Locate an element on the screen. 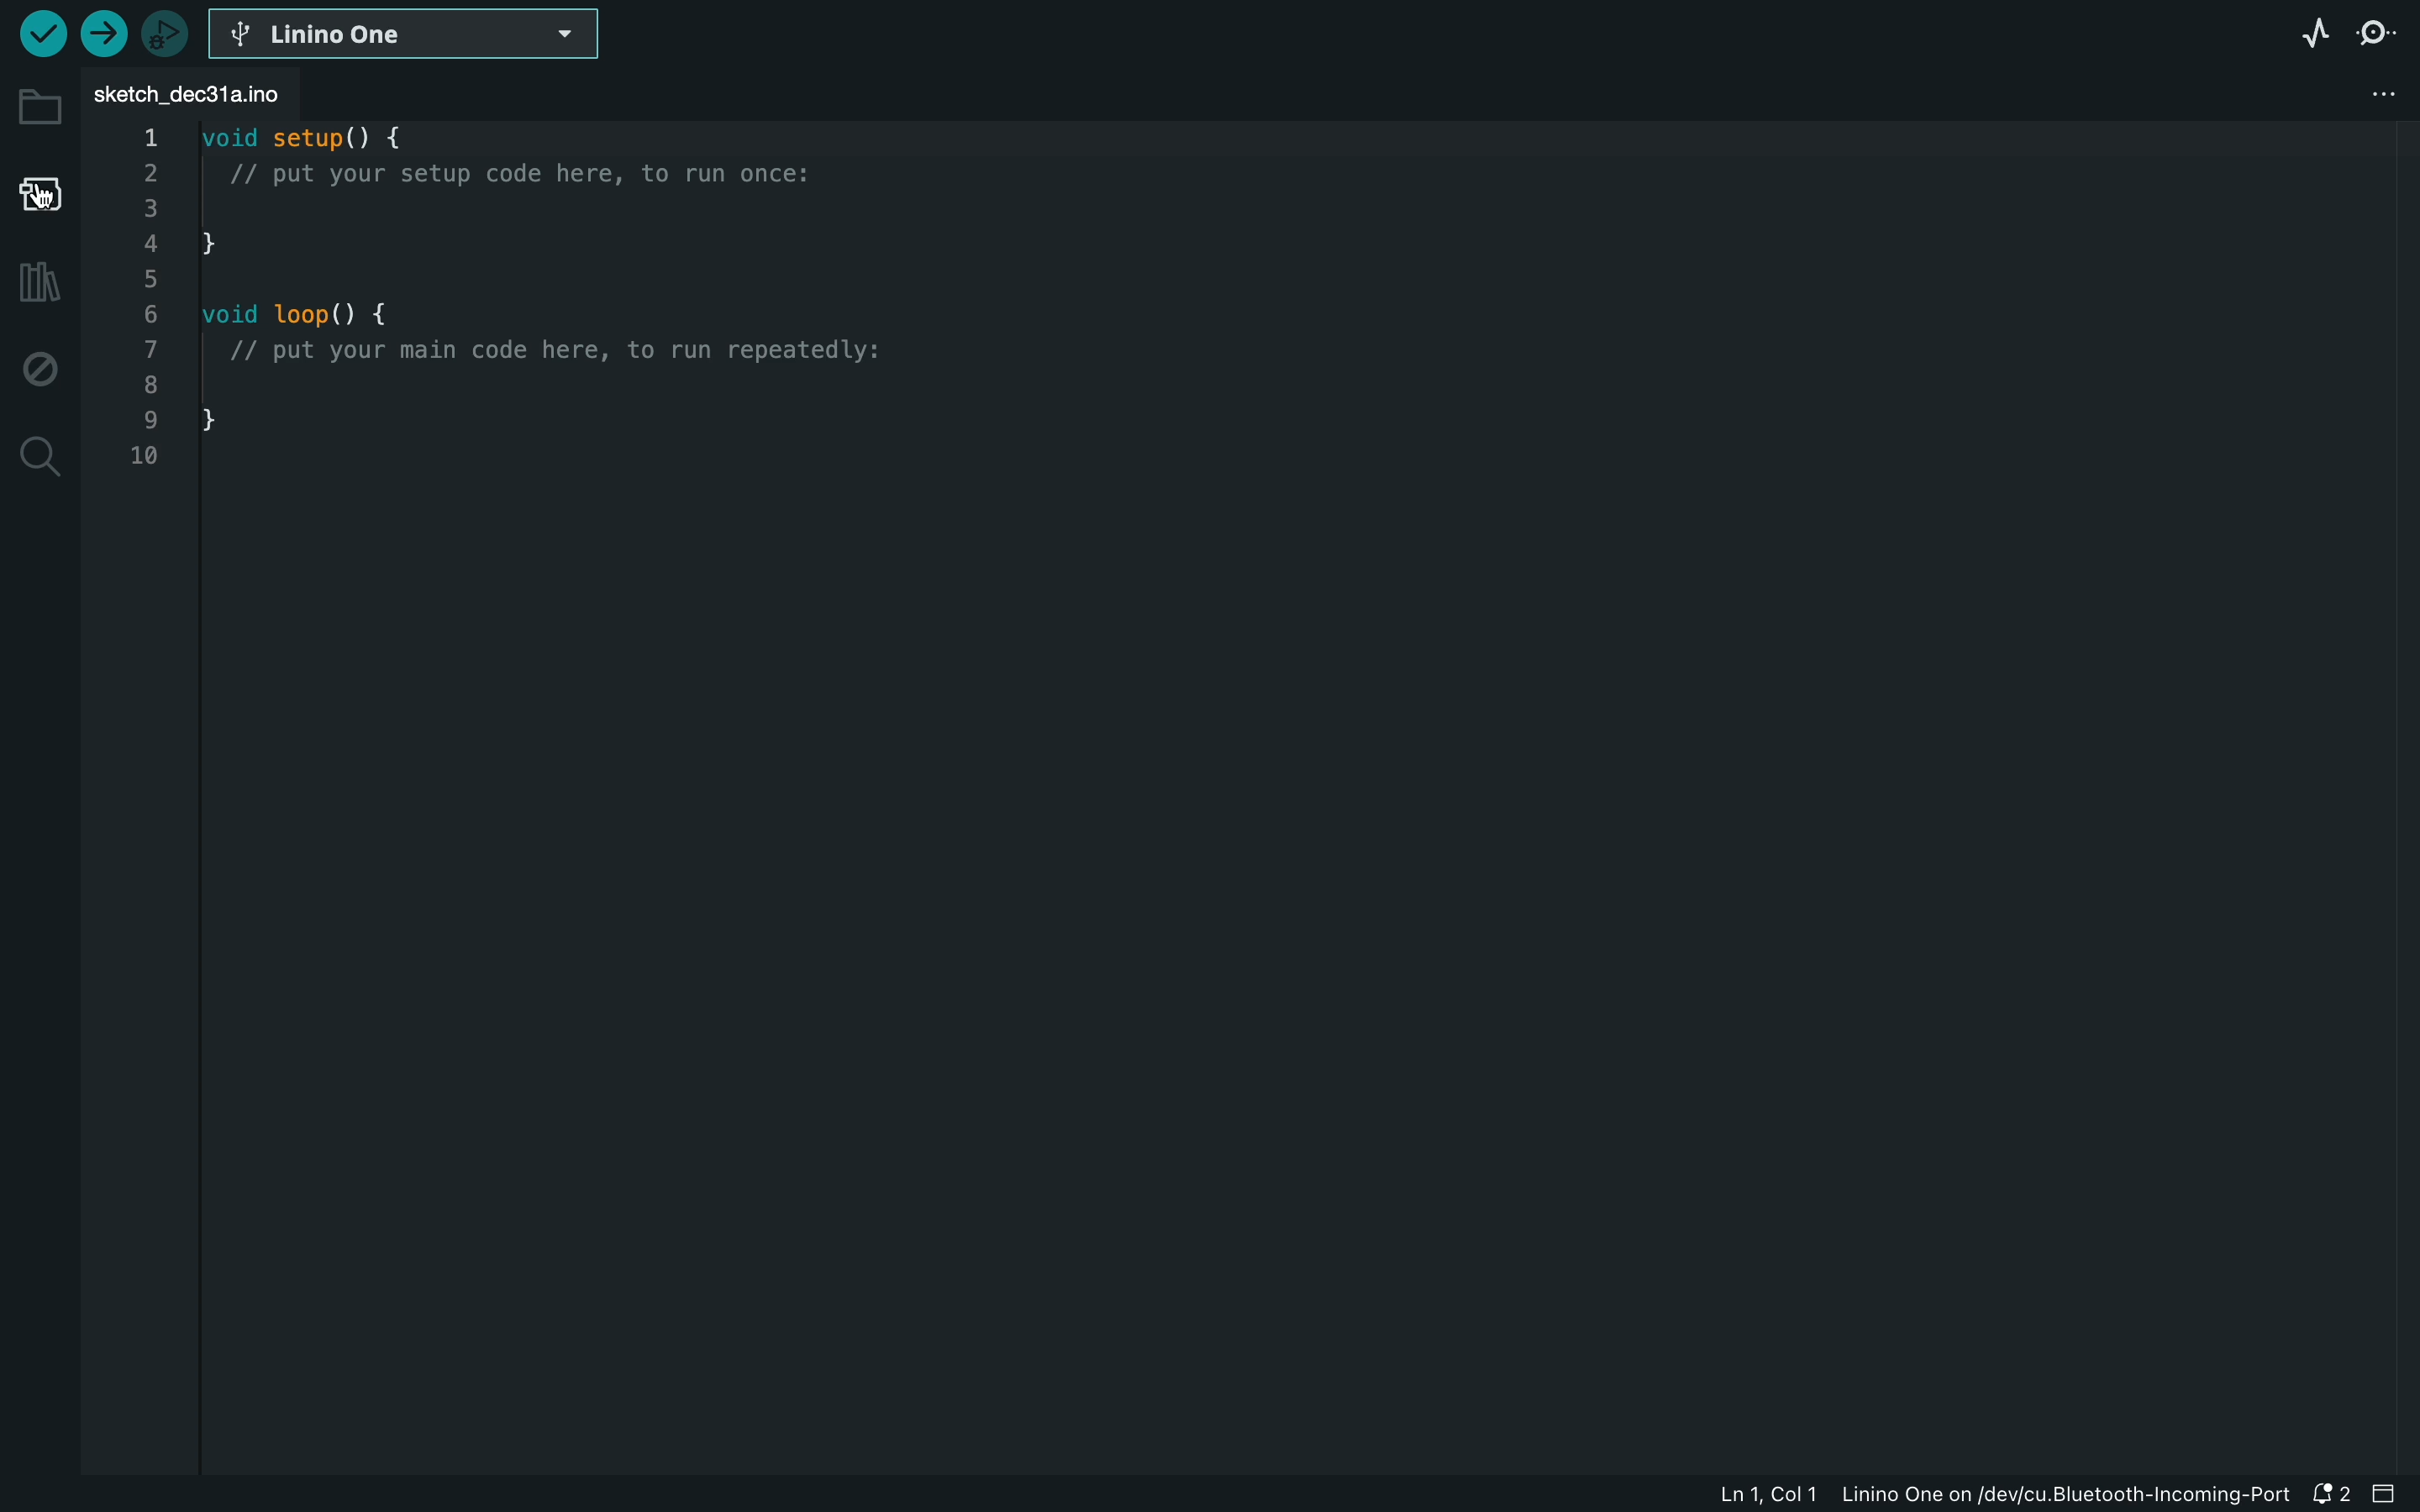 This screenshot has width=2420, height=1512. serial plotter is located at coordinates (2315, 36).